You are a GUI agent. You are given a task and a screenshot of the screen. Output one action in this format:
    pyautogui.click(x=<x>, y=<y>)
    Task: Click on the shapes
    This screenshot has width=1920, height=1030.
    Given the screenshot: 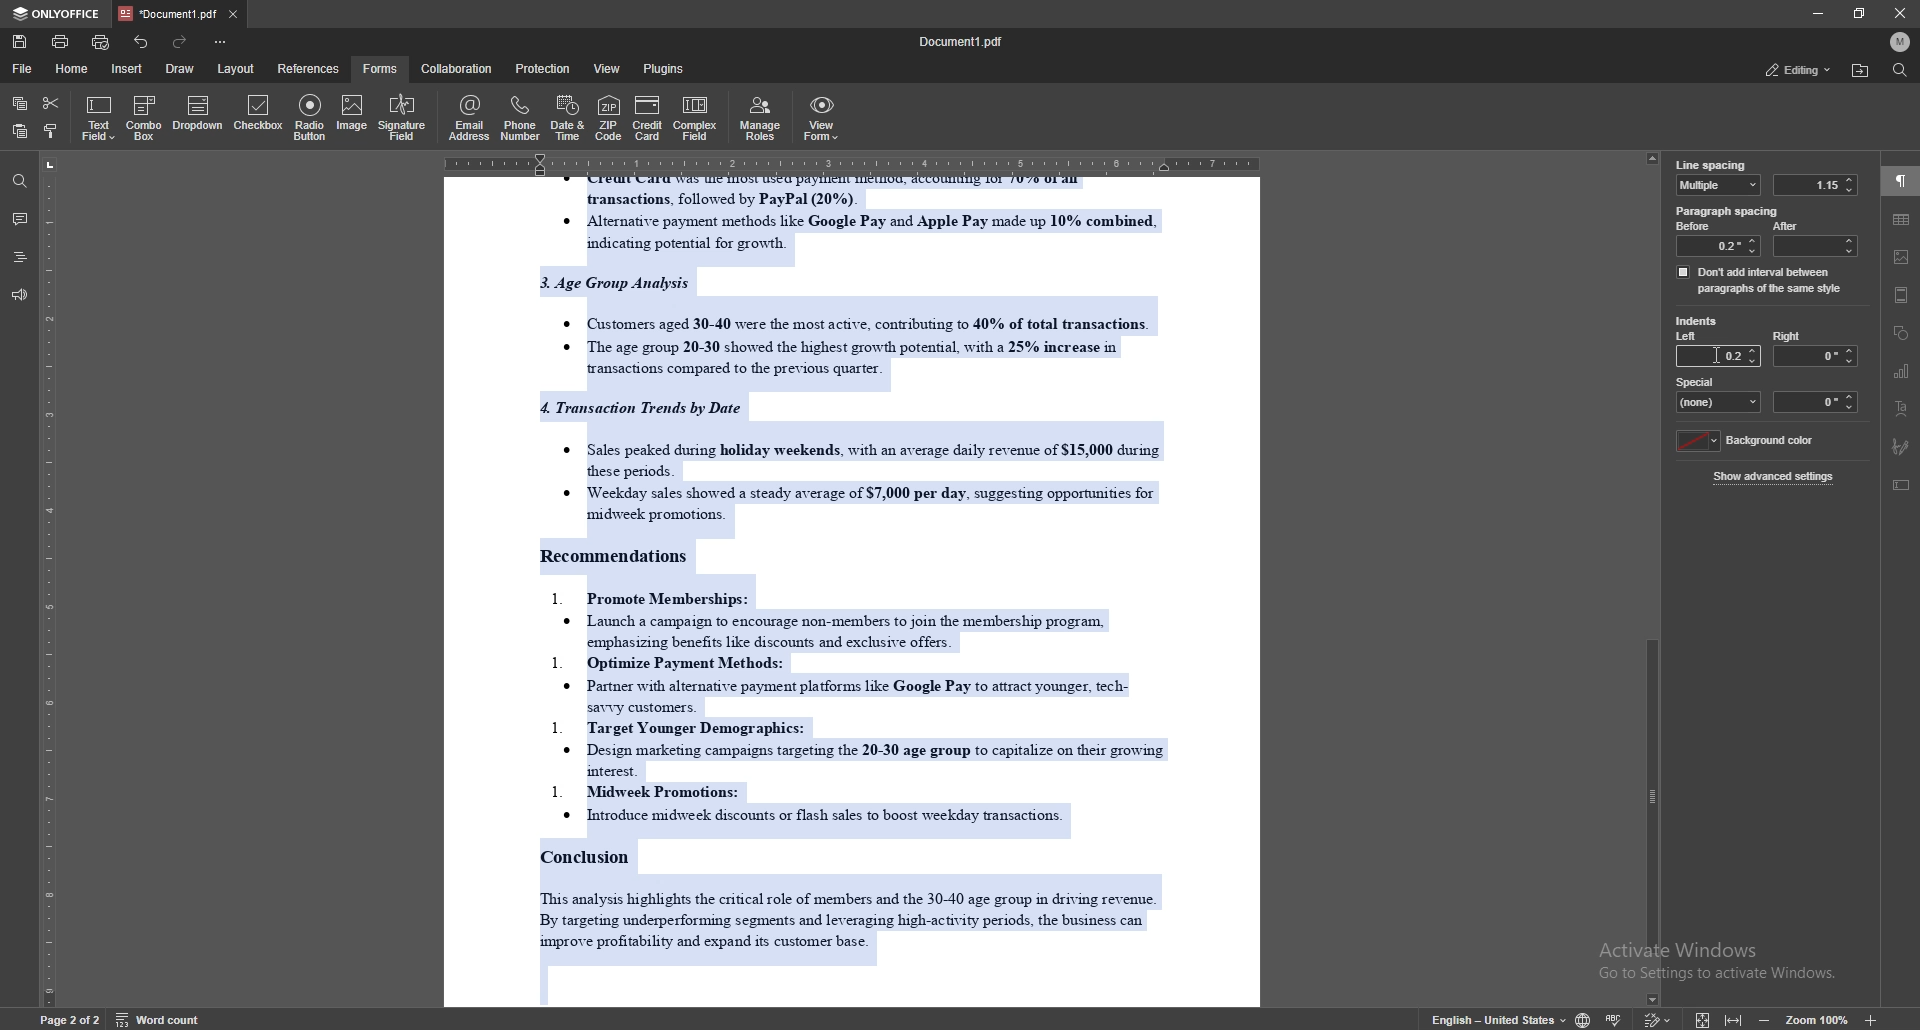 What is the action you would take?
    pyautogui.click(x=1902, y=333)
    